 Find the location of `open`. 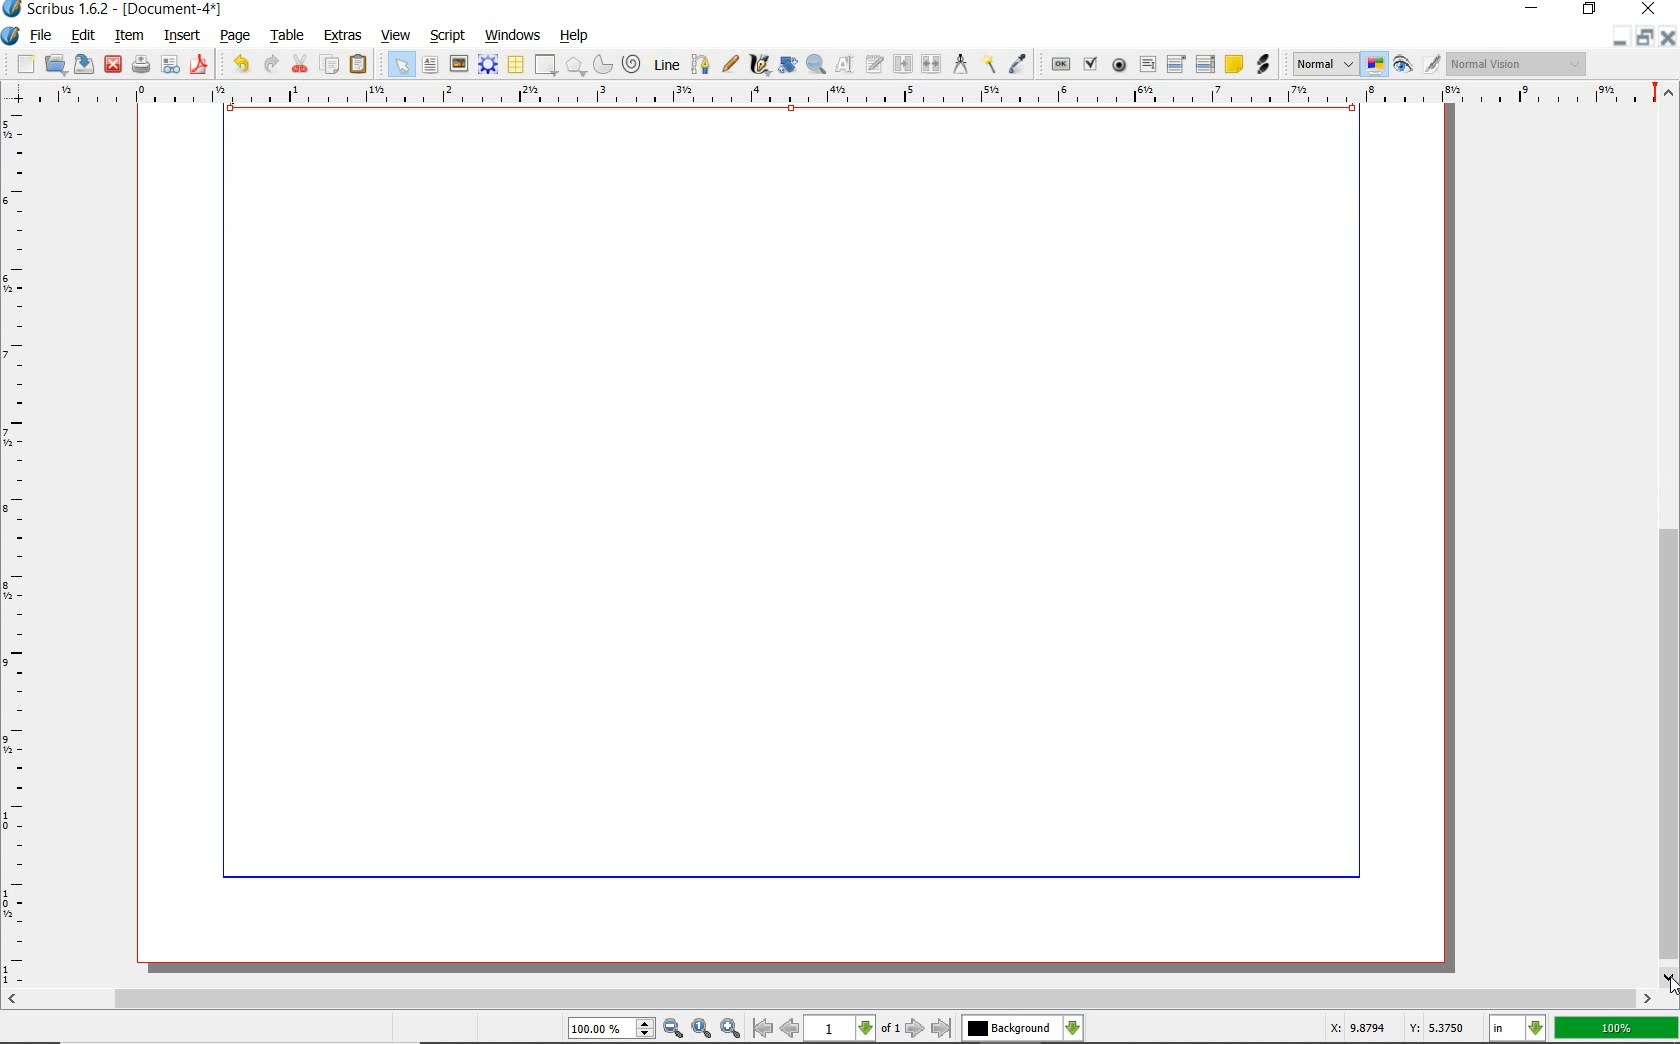

open is located at coordinates (56, 65).